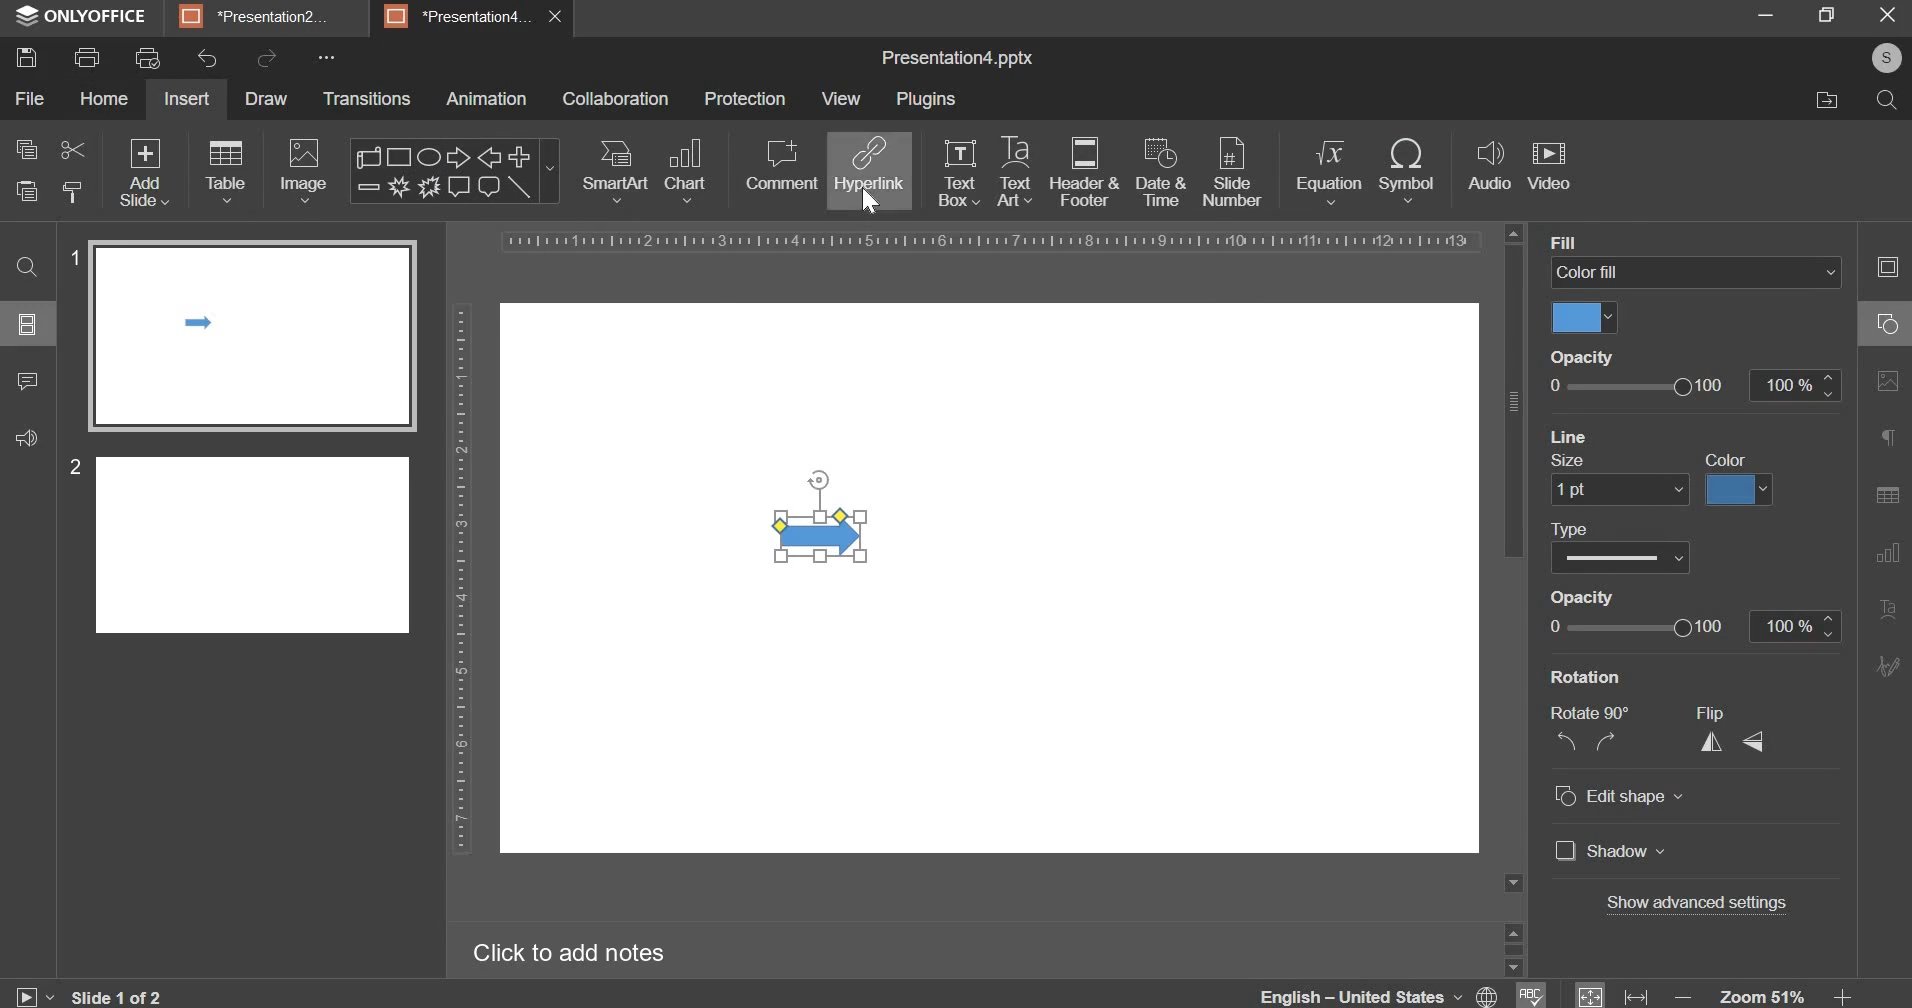 This screenshot has width=1912, height=1008. What do you see at coordinates (1609, 489) in the screenshot?
I see `` at bounding box center [1609, 489].